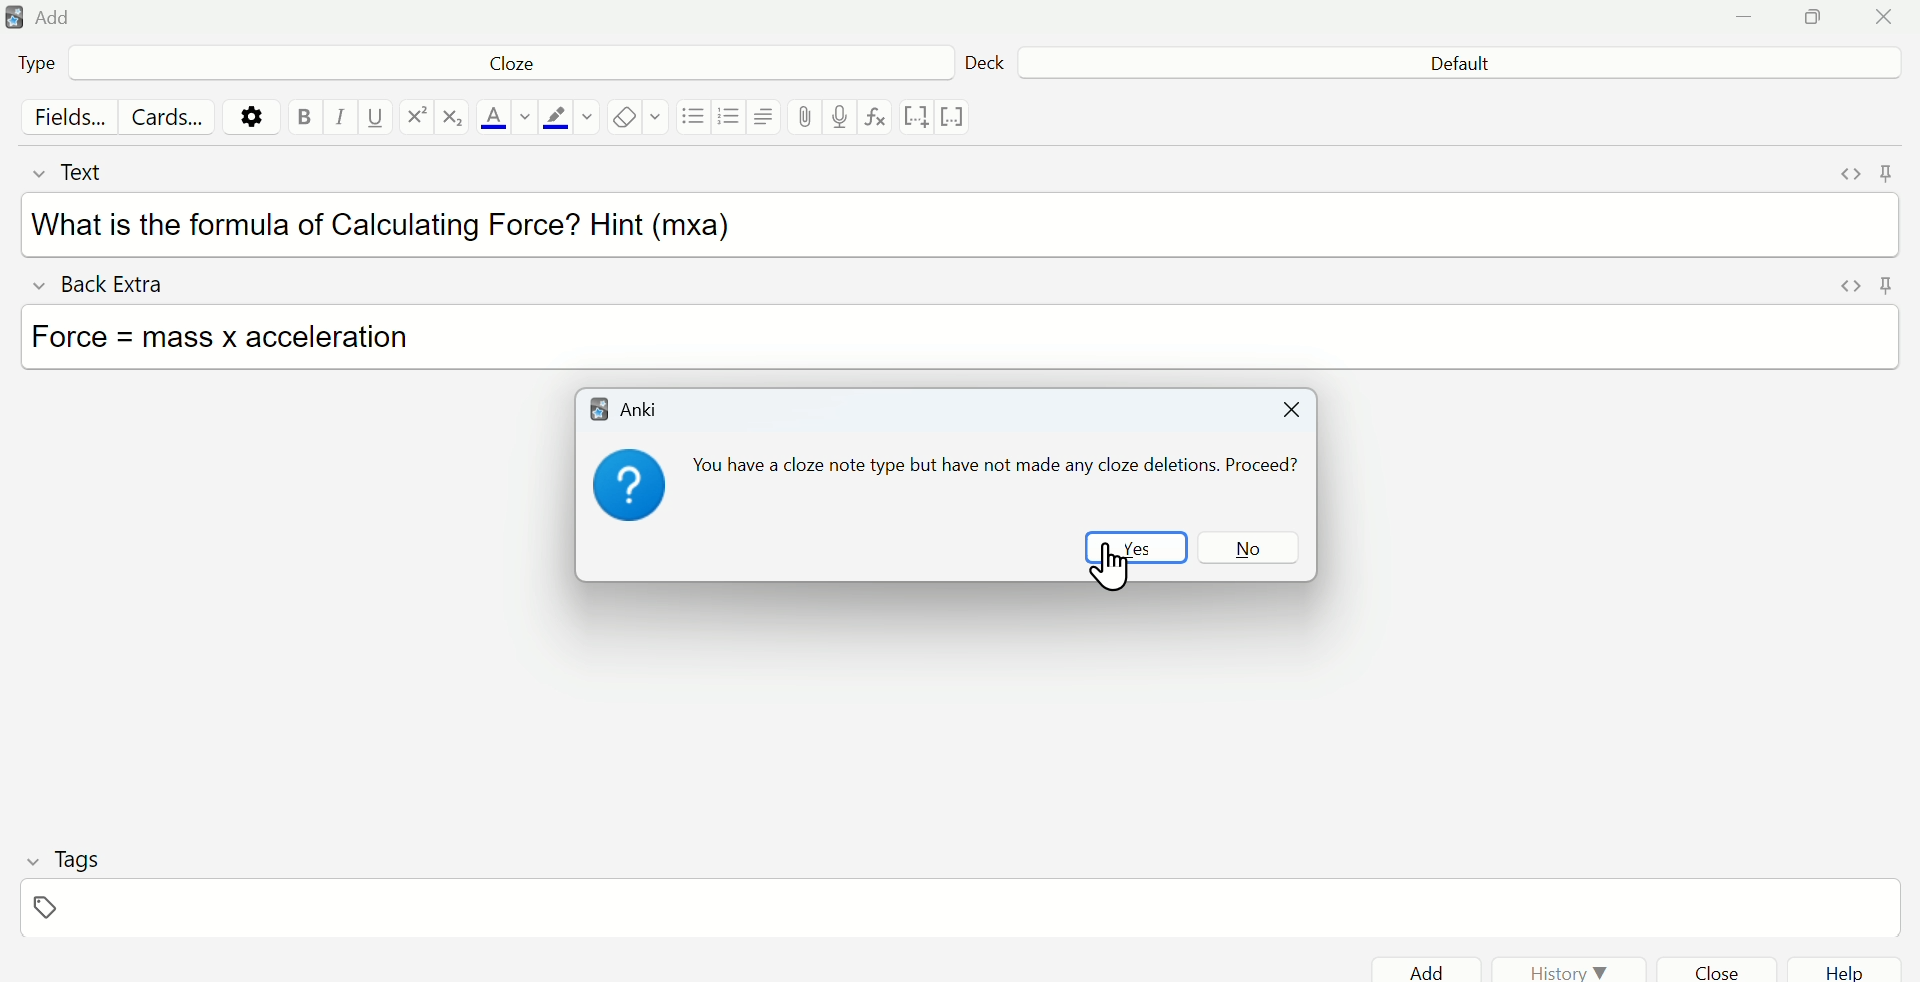 This screenshot has height=982, width=1920. Describe the element at coordinates (335, 123) in the screenshot. I see `Italics` at that location.